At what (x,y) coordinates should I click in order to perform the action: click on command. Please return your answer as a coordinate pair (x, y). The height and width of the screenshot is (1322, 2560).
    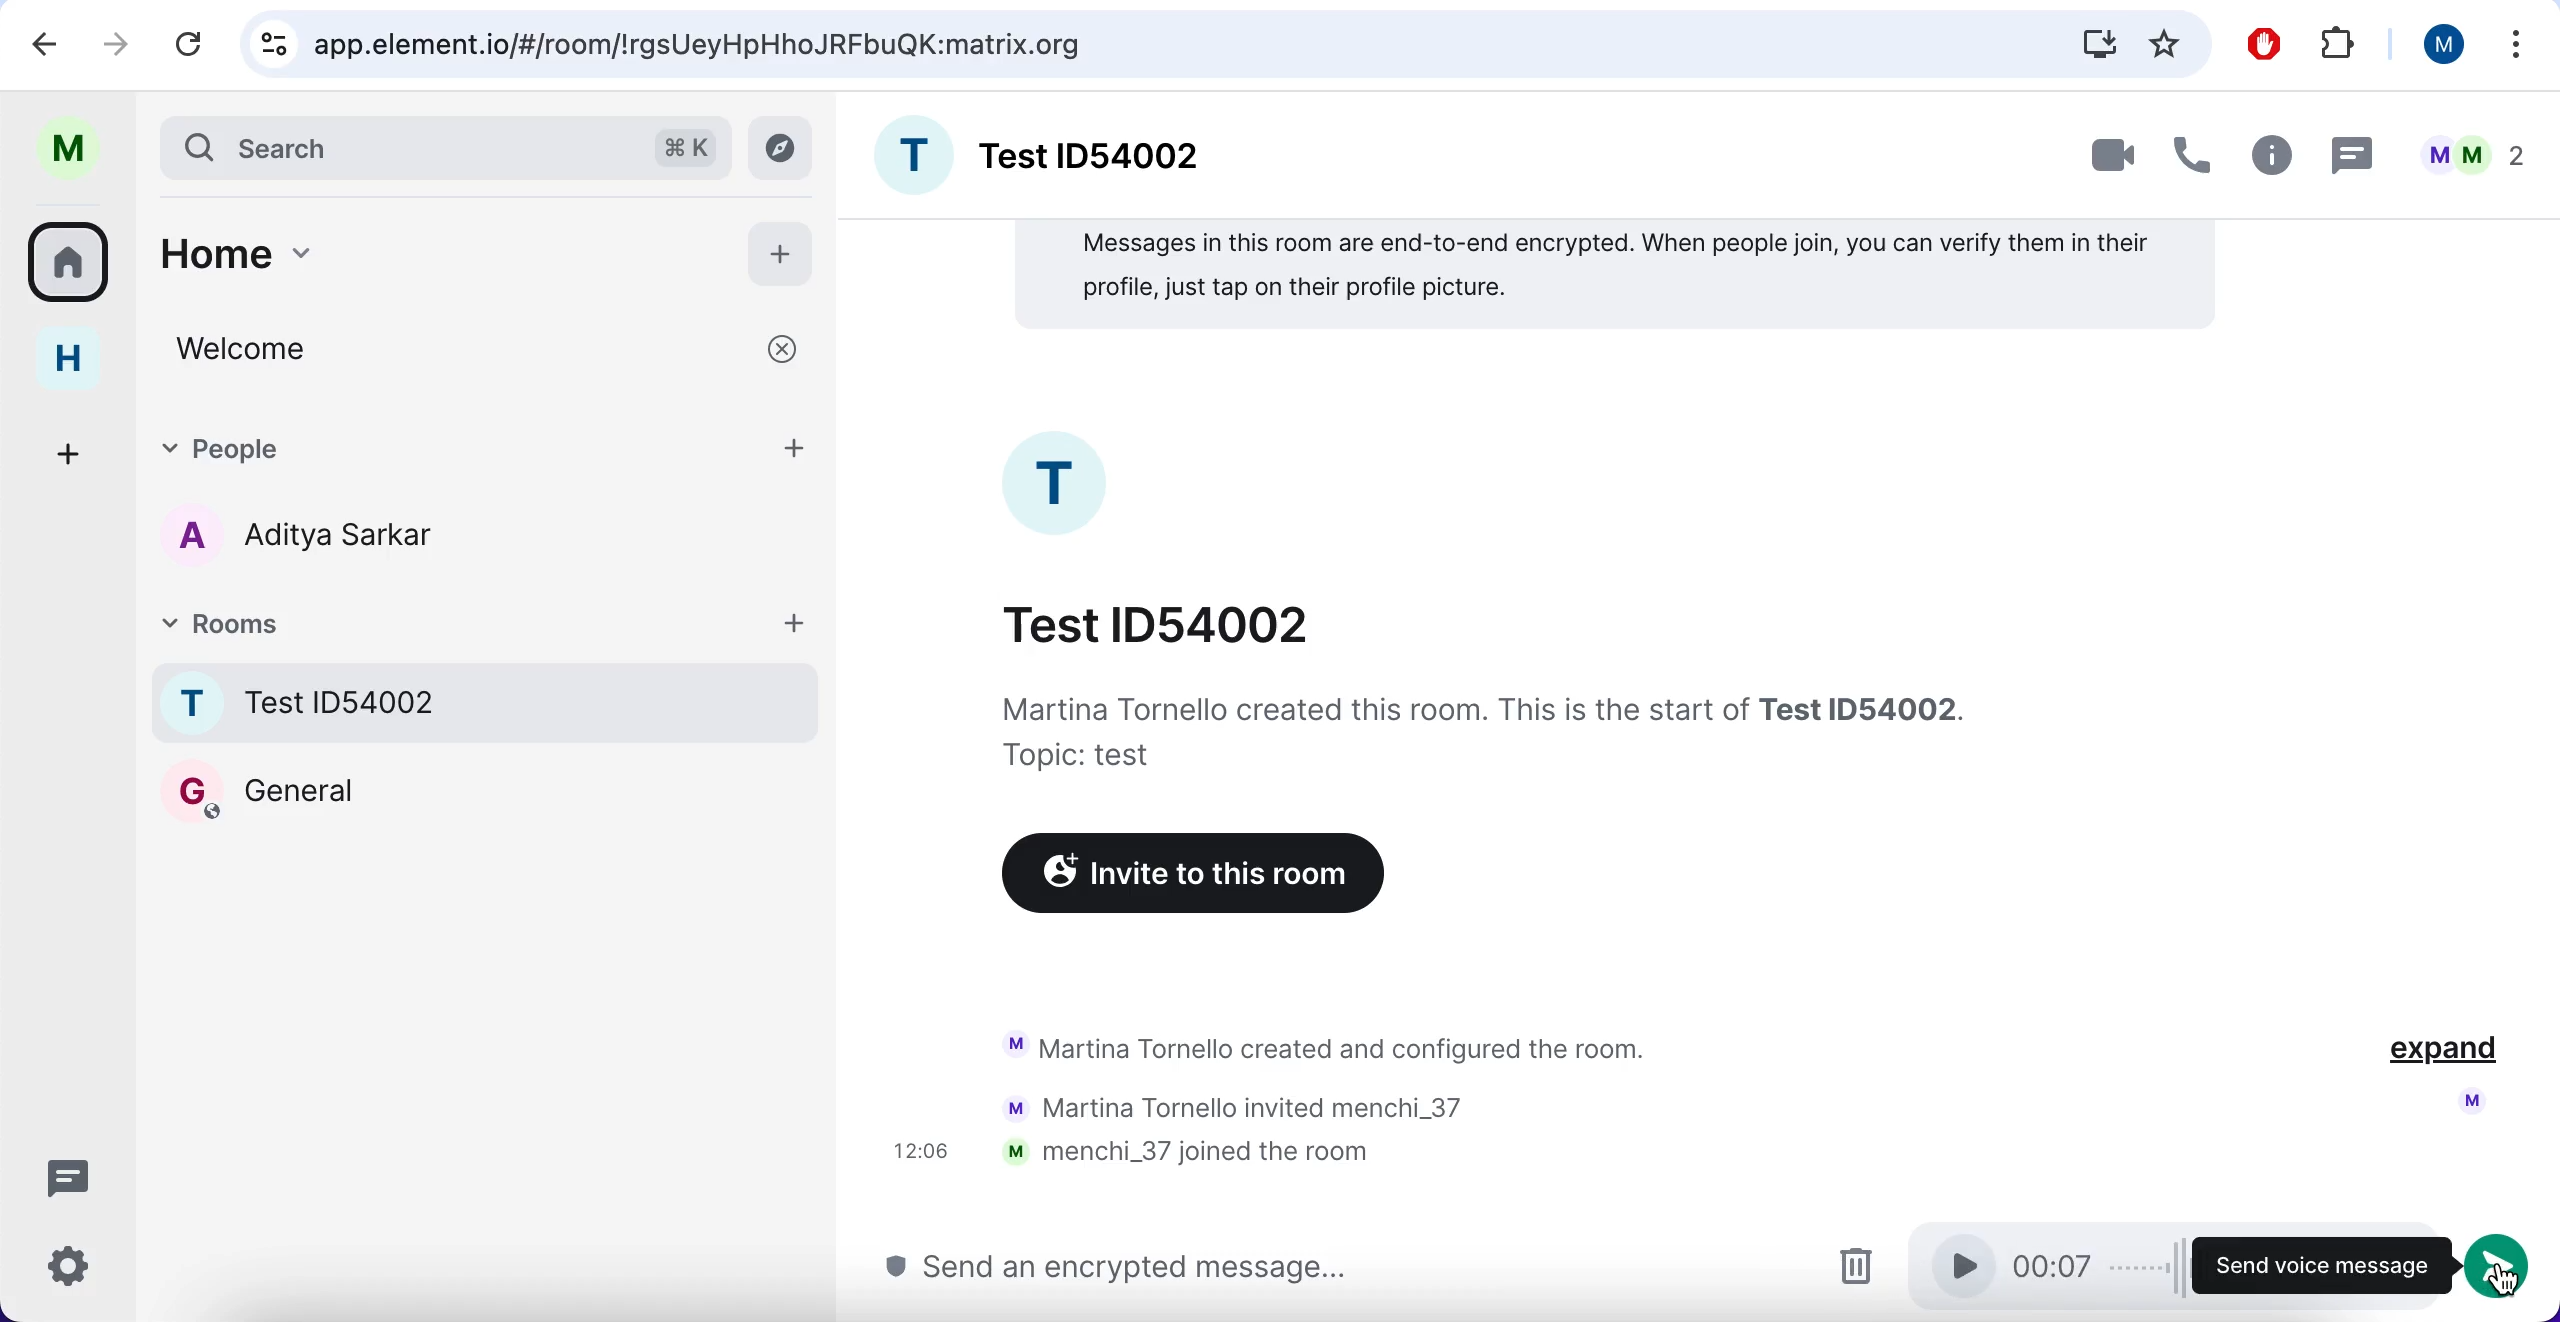
    Looking at the image, I should click on (685, 144).